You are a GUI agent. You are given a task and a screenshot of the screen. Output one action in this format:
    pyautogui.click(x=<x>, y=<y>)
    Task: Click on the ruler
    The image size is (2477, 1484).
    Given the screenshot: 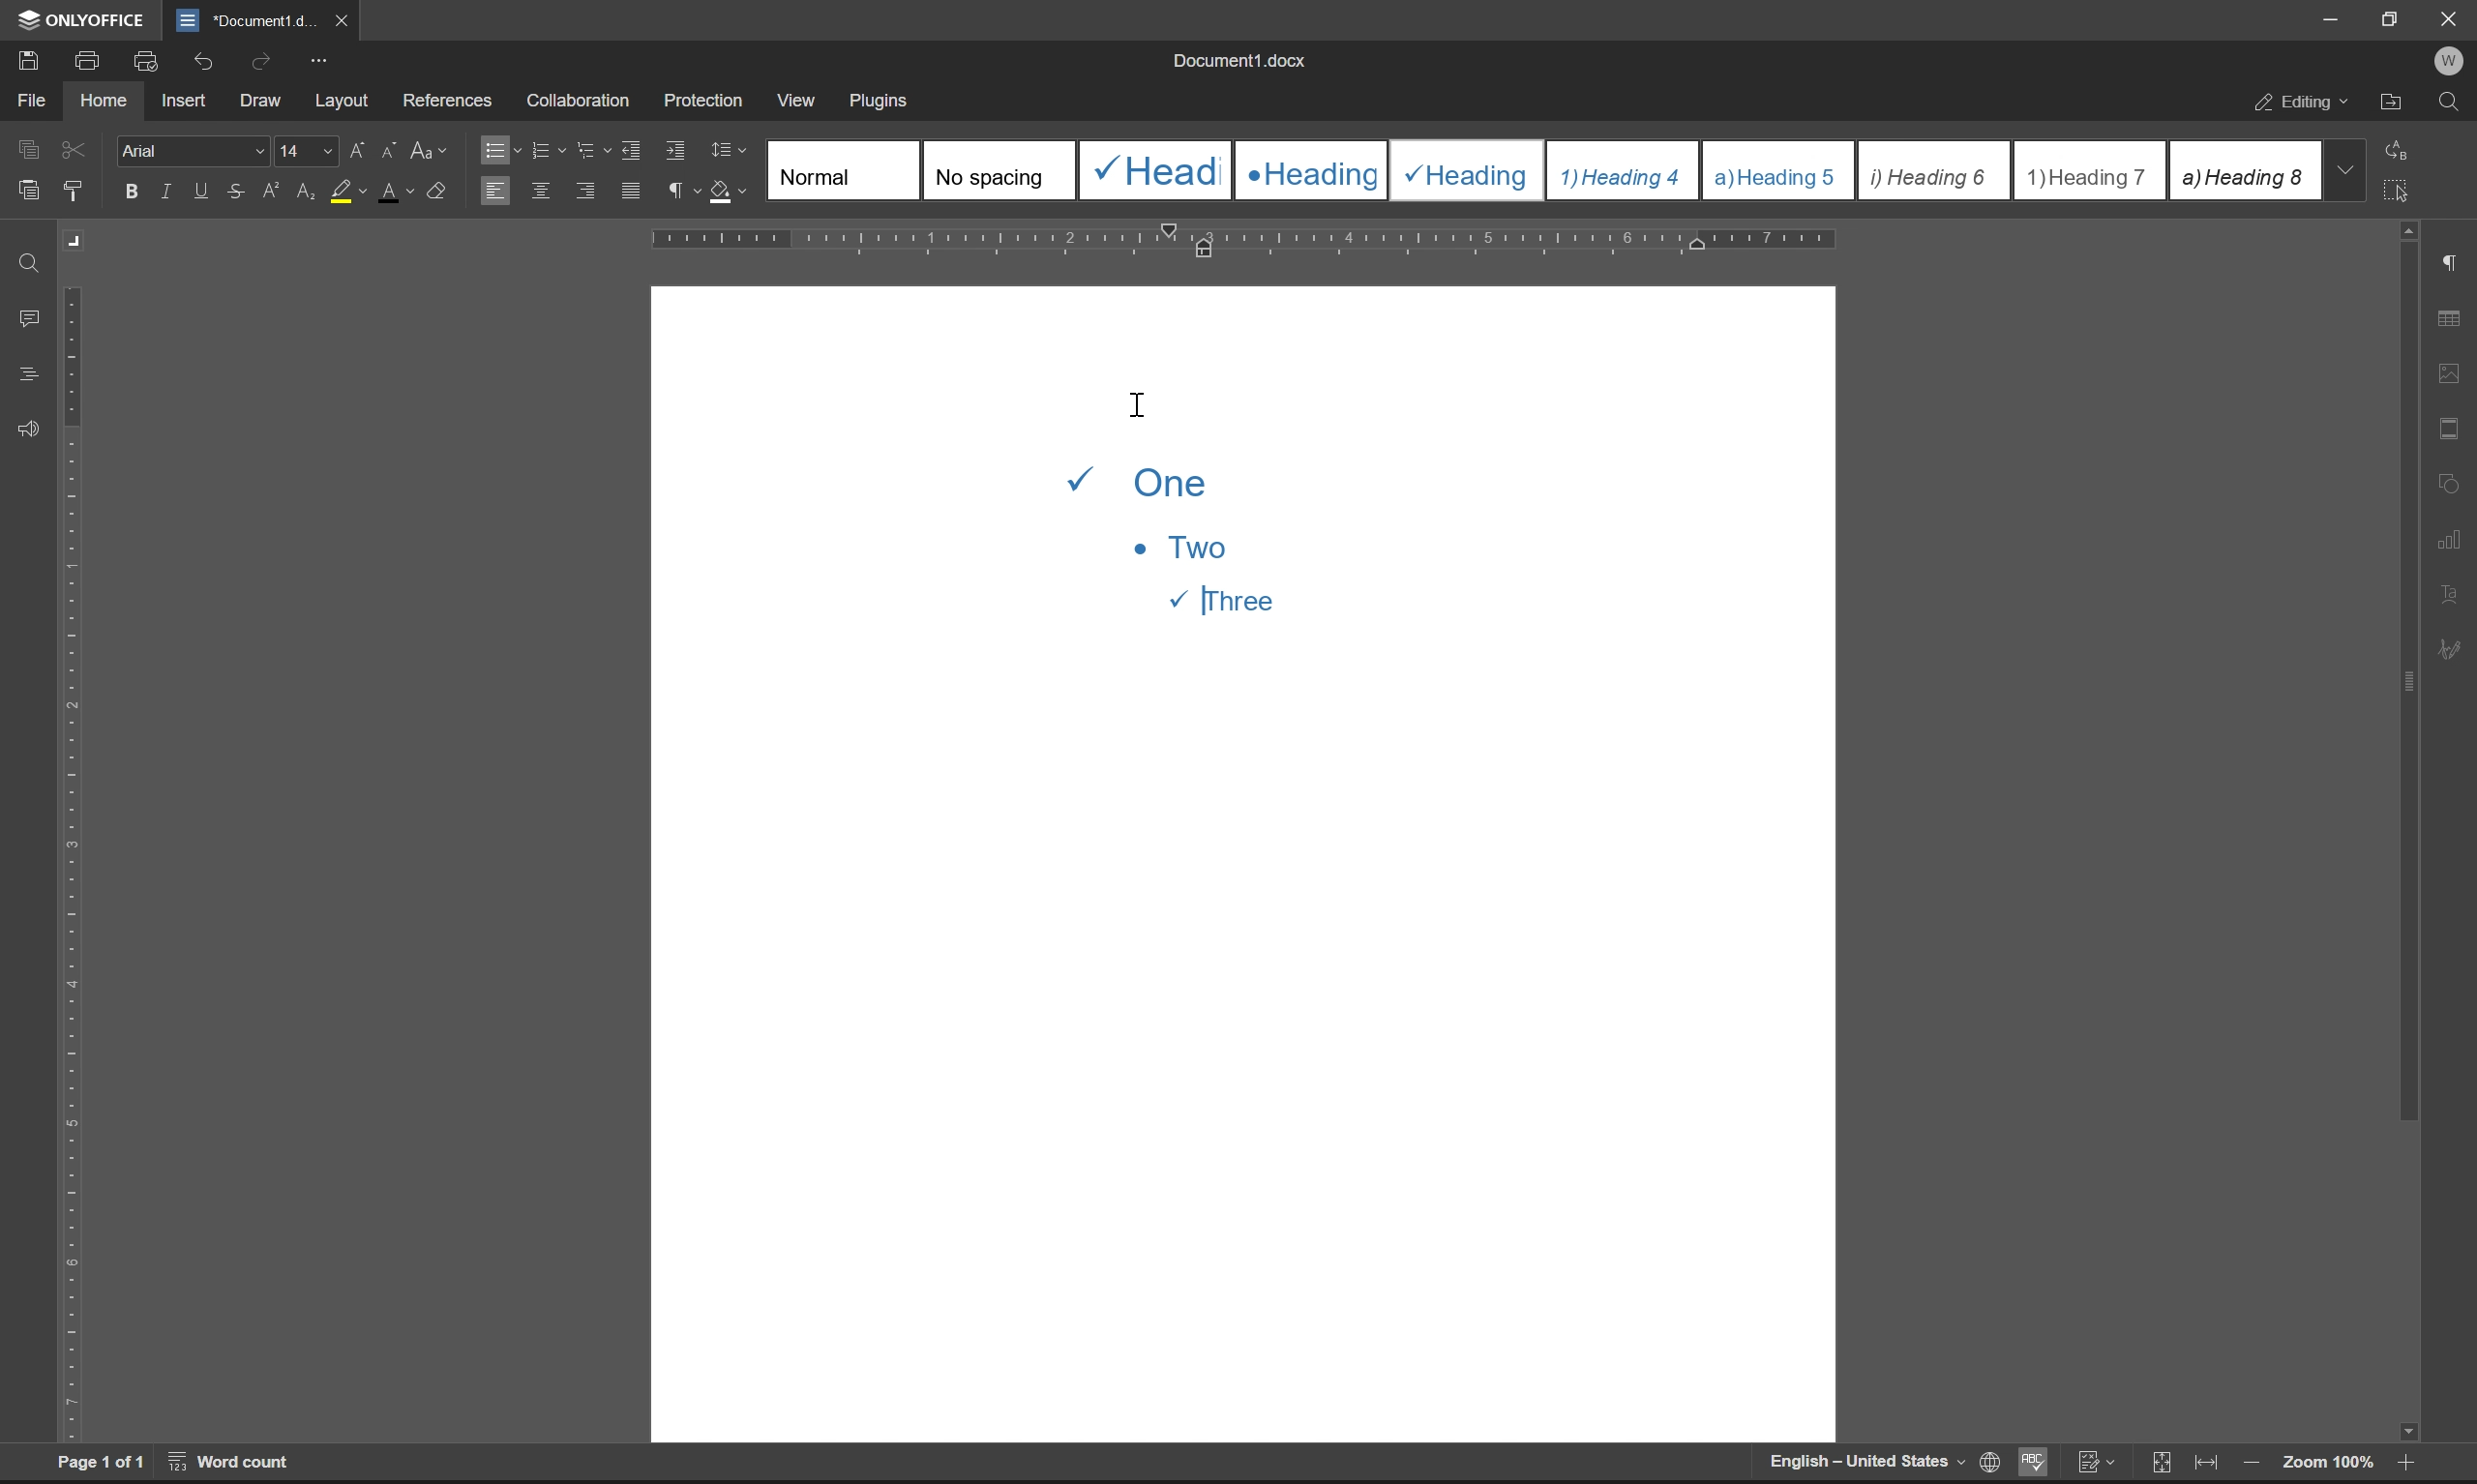 What is the action you would take?
    pyautogui.click(x=73, y=863)
    